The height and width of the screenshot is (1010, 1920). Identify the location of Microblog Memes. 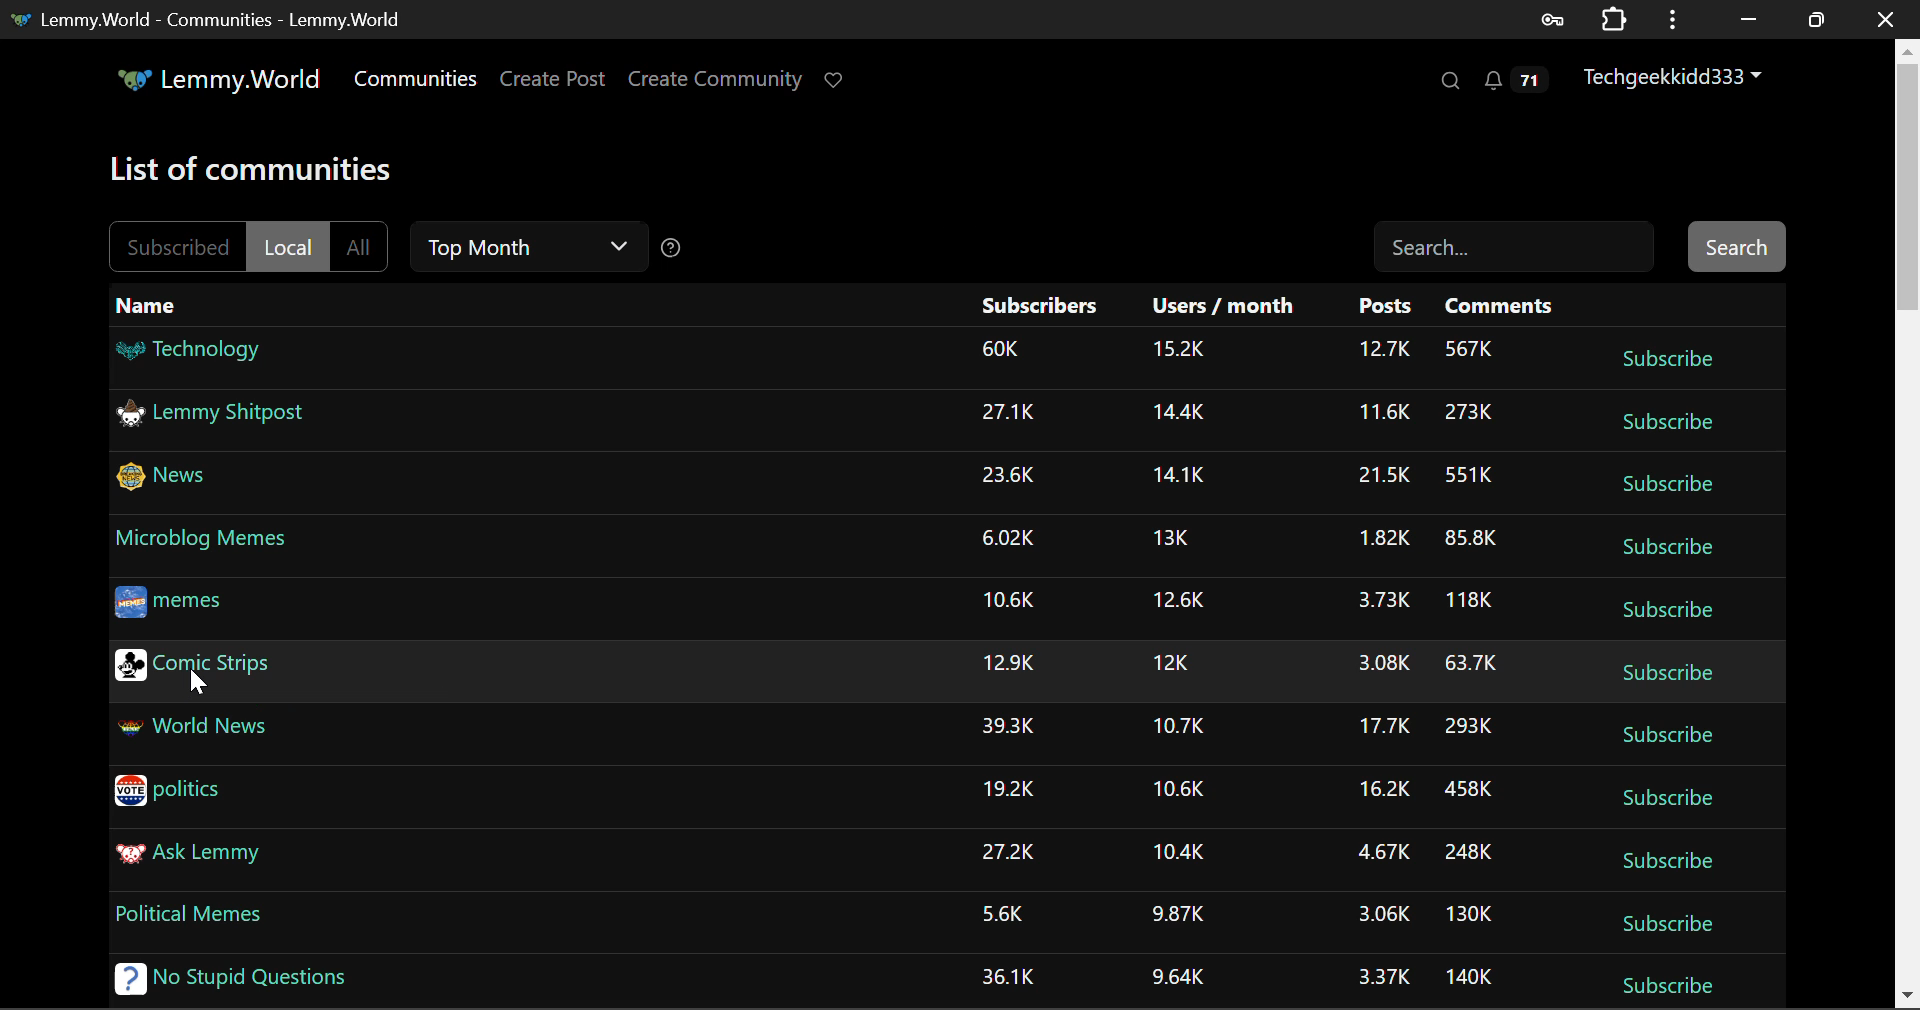
(203, 542).